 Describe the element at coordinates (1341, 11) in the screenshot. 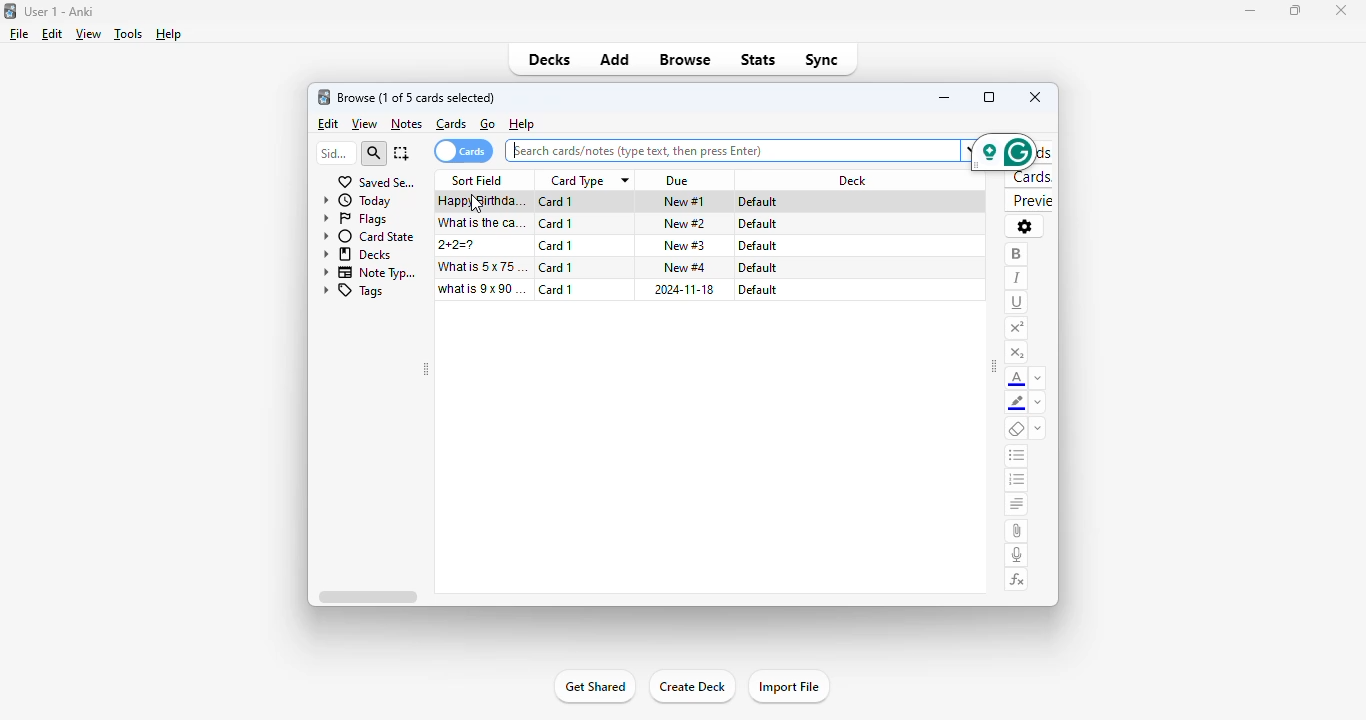

I see `close` at that location.